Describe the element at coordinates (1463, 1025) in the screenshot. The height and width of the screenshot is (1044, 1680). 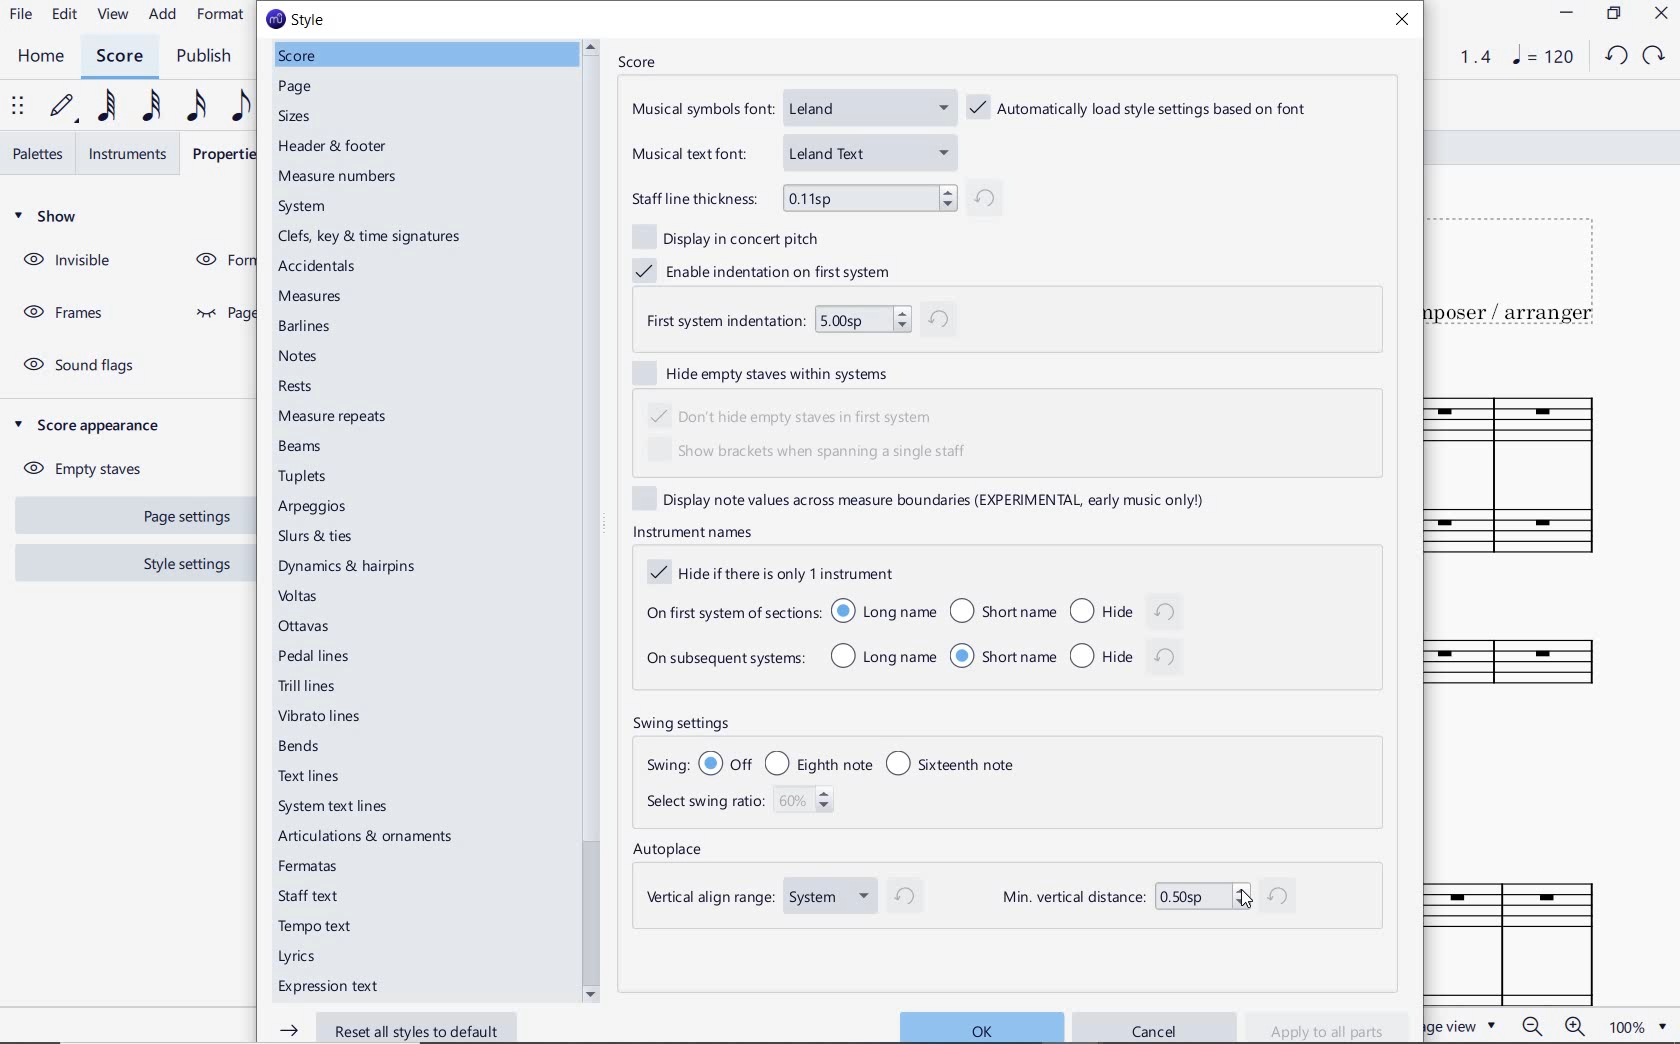
I see `page view` at that location.